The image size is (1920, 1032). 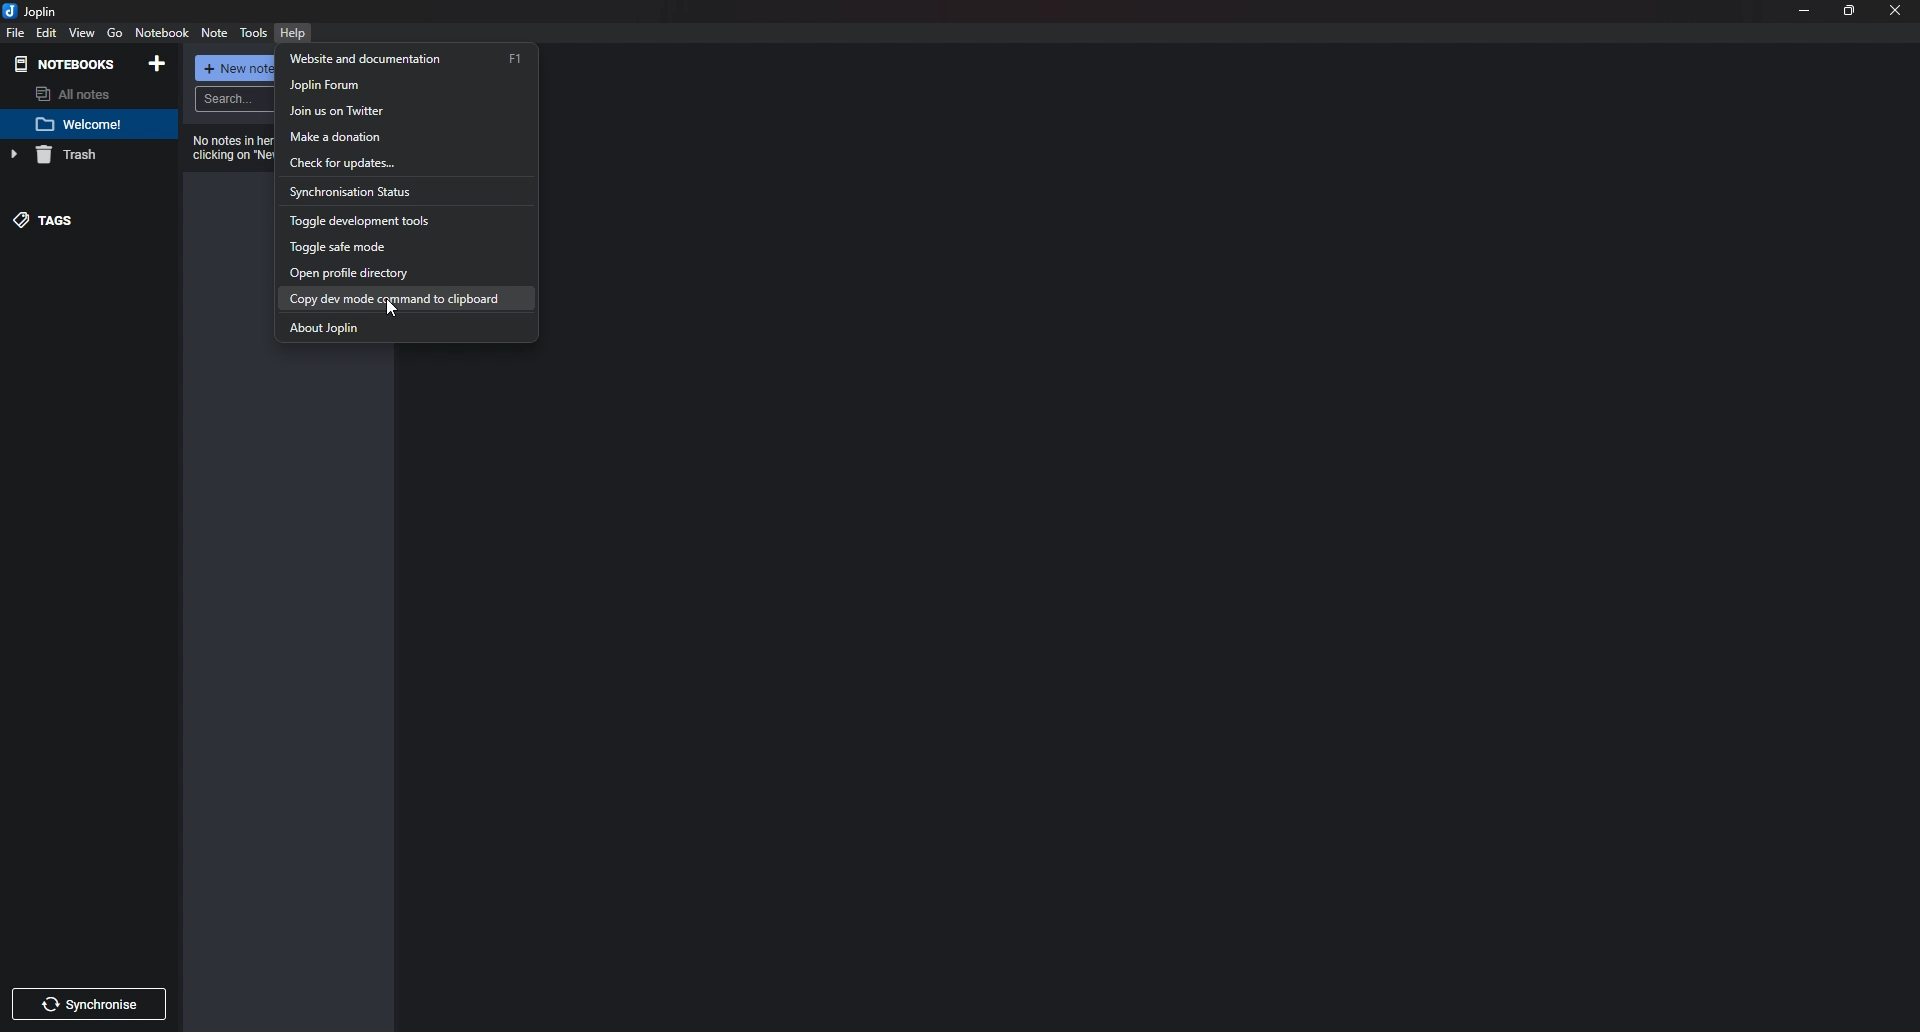 I want to click on Toggle development tools, so click(x=397, y=223).